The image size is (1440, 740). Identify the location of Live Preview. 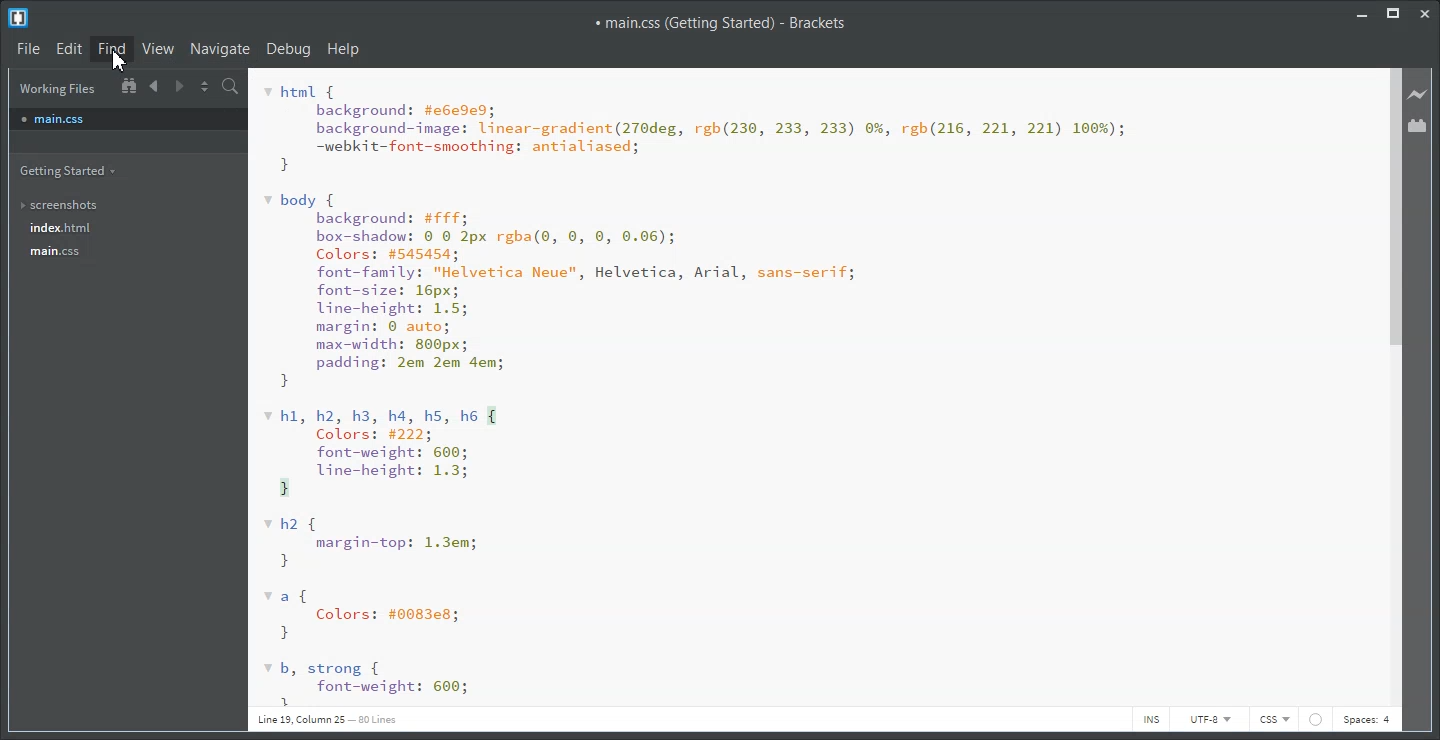
(1418, 95).